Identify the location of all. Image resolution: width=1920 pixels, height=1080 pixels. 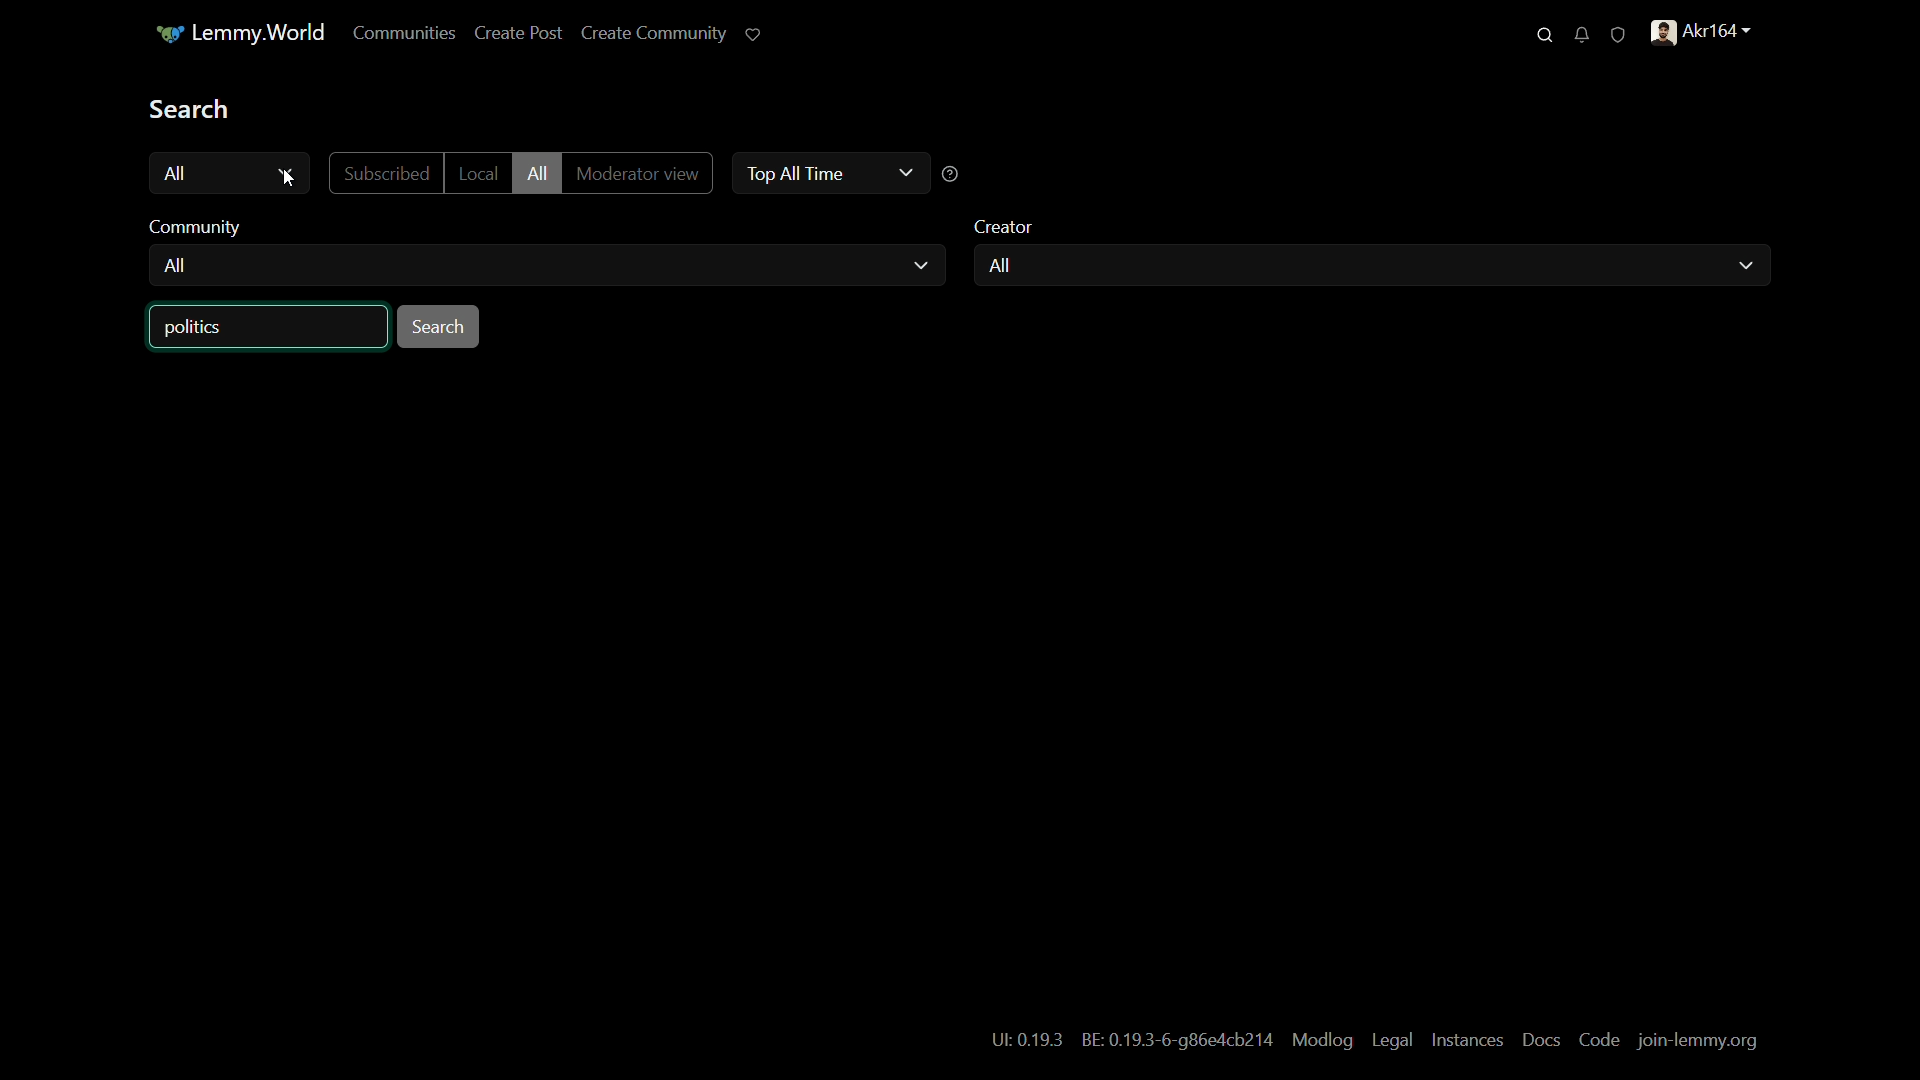
(176, 268).